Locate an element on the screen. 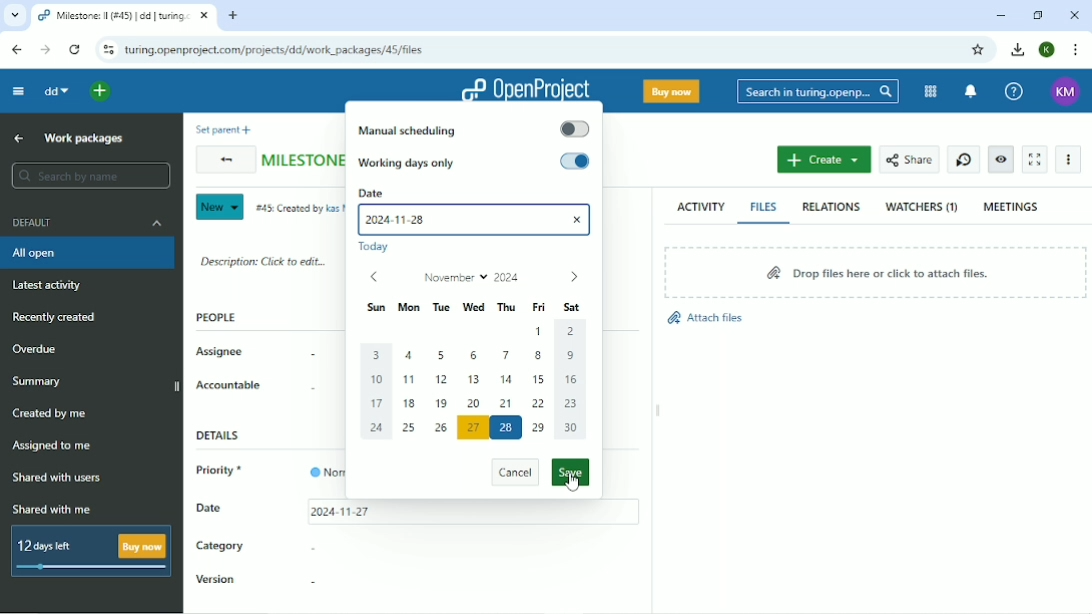 This screenshot has height=614, width=1092. Search tabs is located at coordinates (15, 16).